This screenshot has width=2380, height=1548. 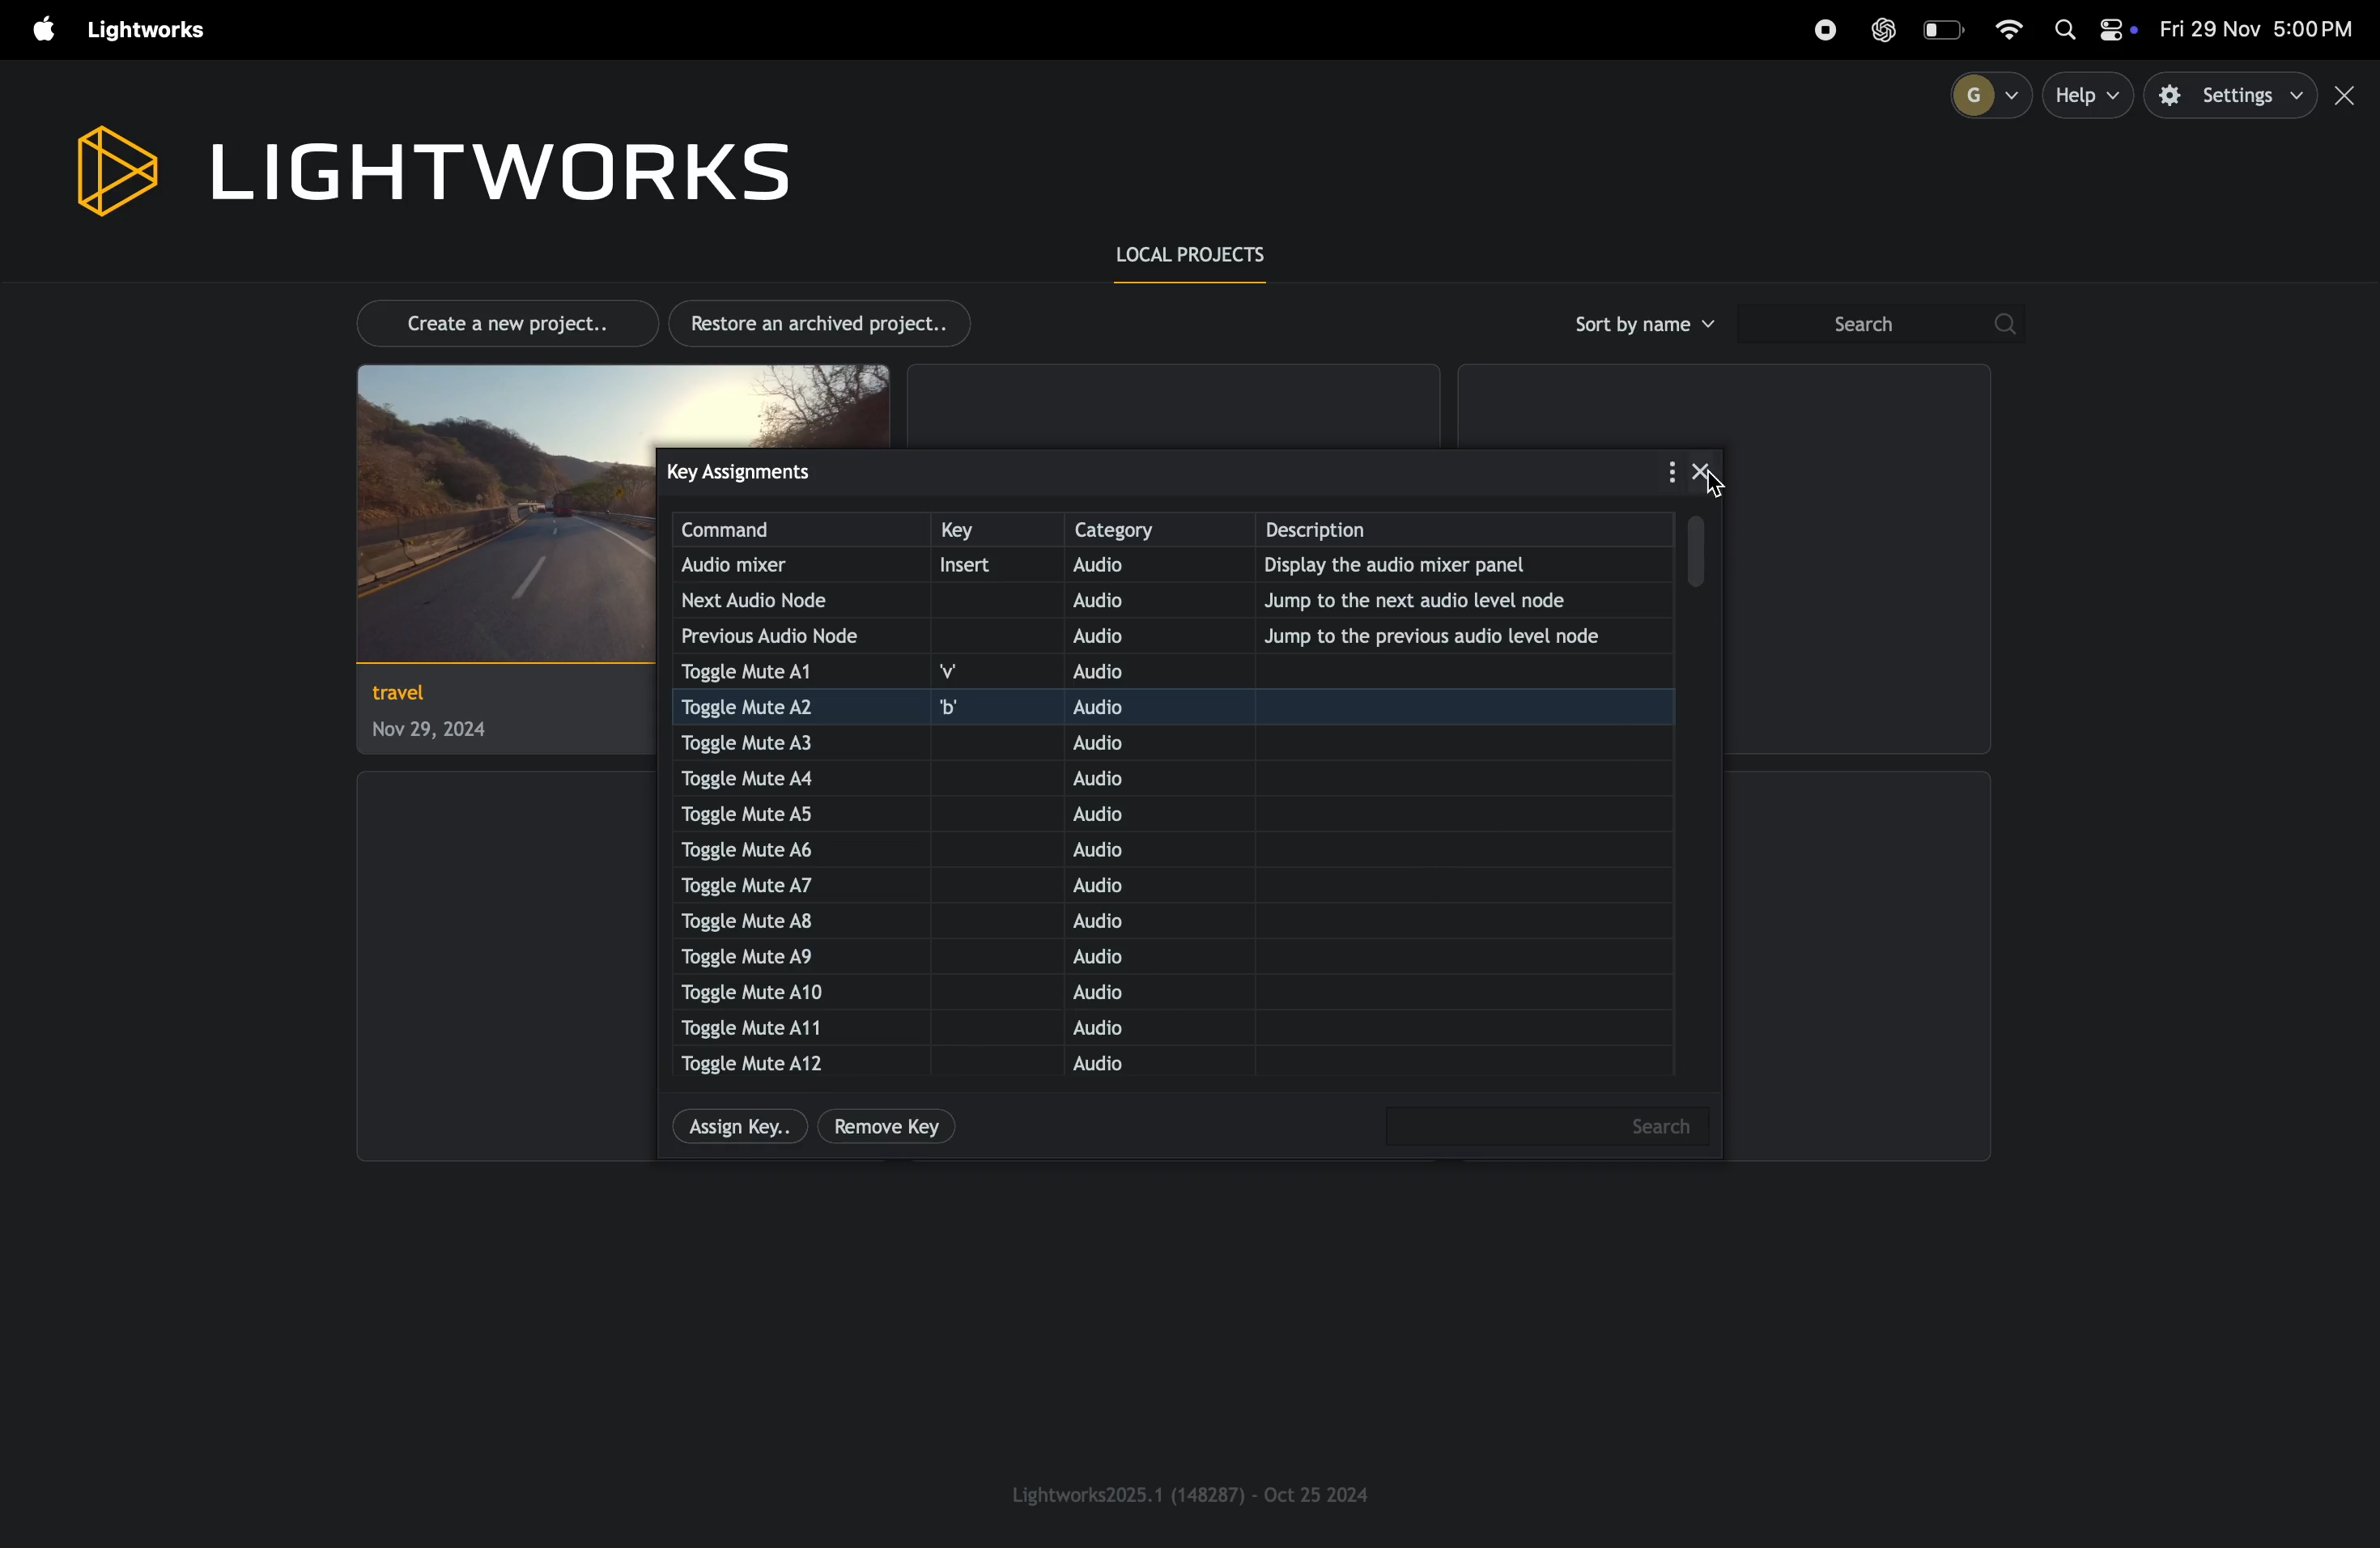 What do you see at coordinates (764, 1064) in the screenshot?
I see `toggle mute A12` at bounding box center [764, 1064].